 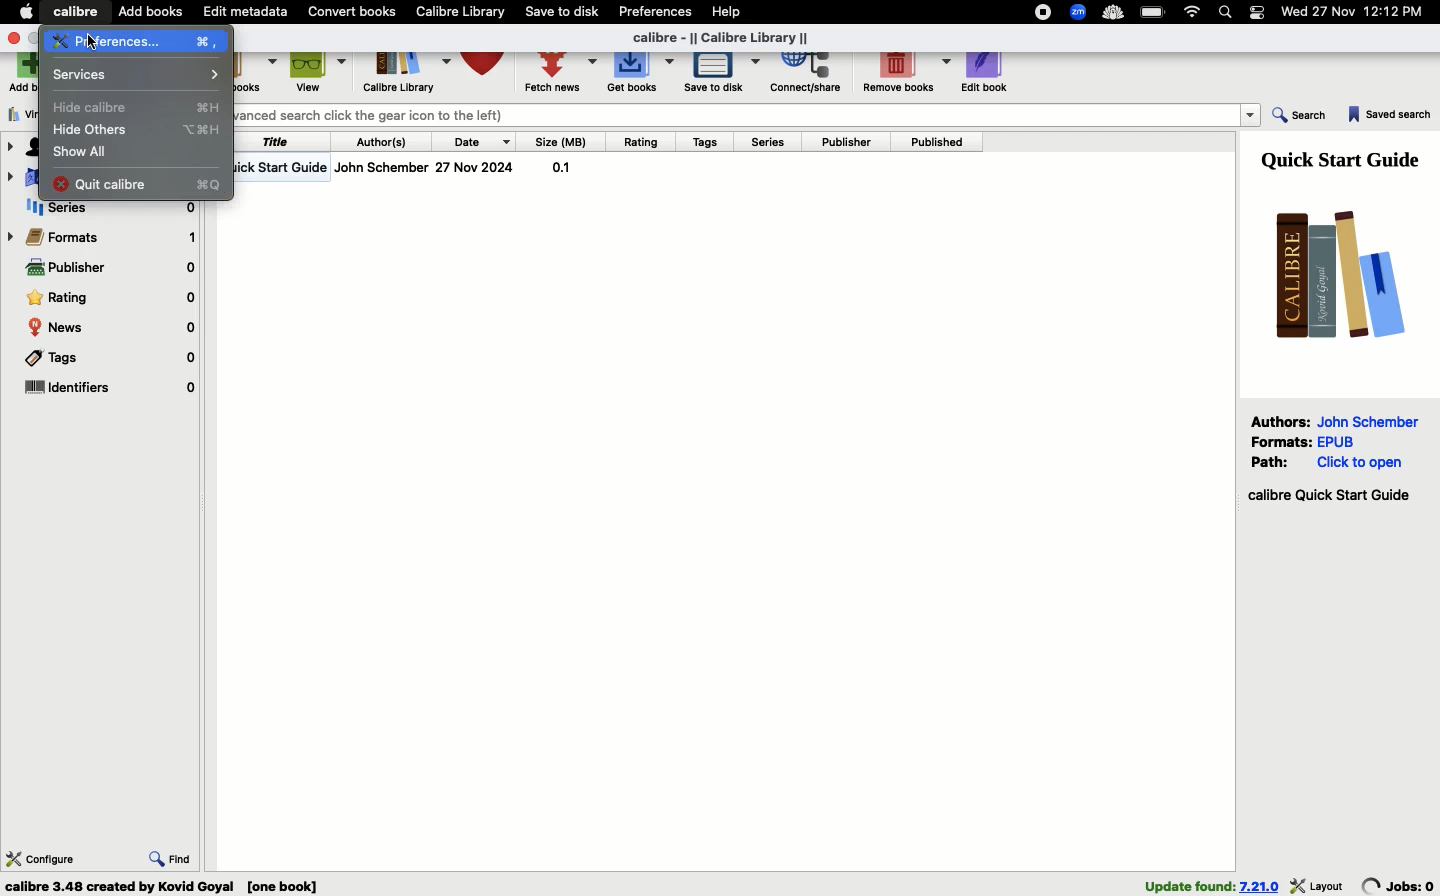 What do you see at coordinates (1252, 116) in the screenshot?
I see `dropdown` at bounding box center [1252, 116].